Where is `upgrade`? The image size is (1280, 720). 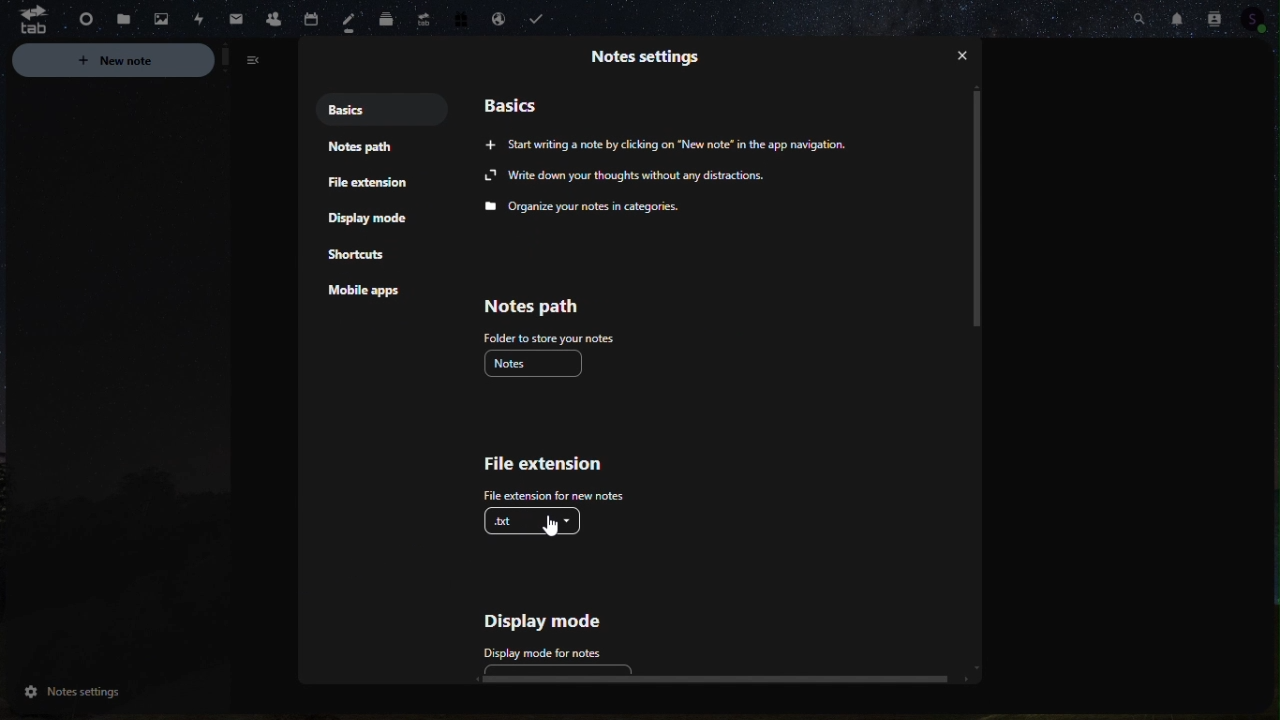
upgrade is located at coordinates (420, 16).